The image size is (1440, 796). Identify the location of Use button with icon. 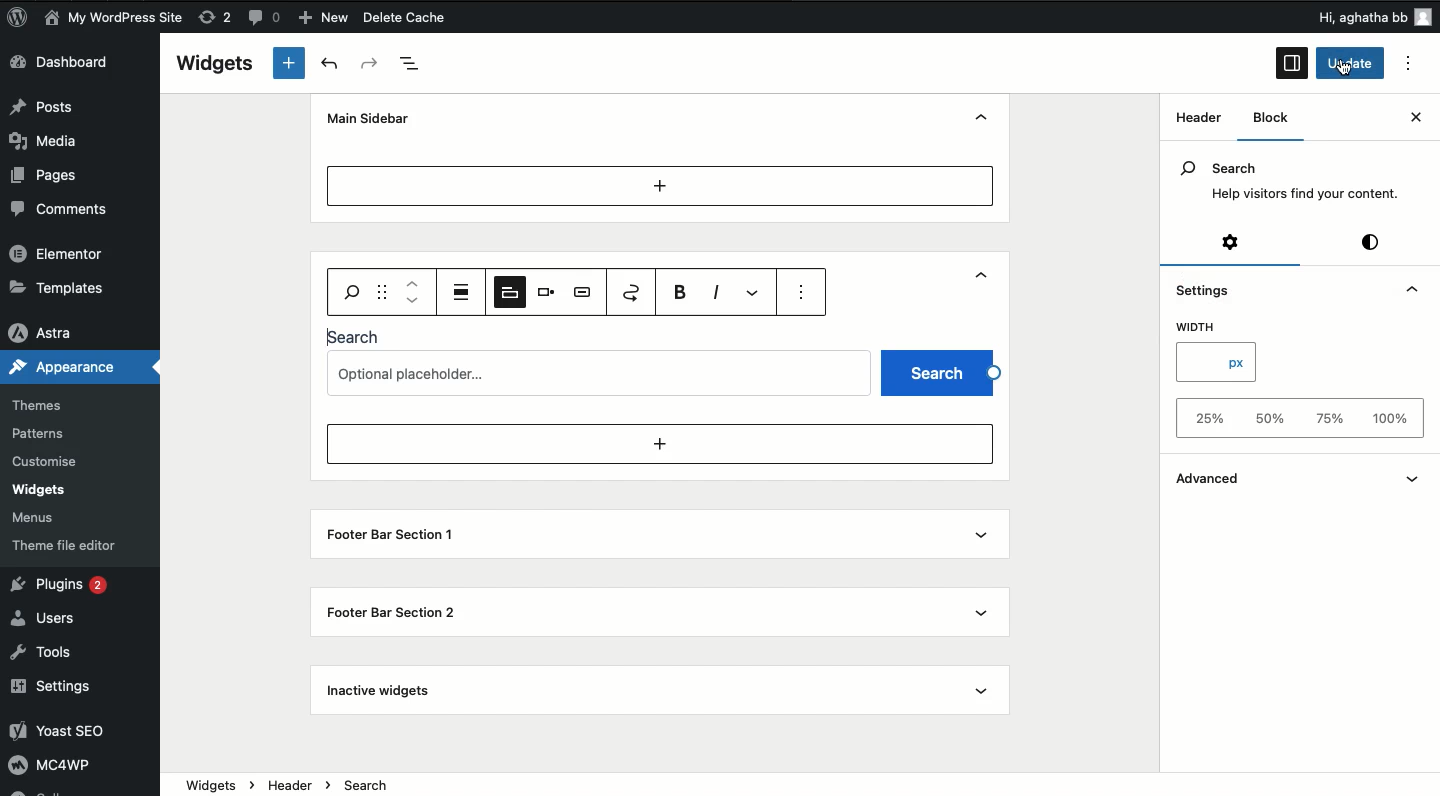
(584, 292).